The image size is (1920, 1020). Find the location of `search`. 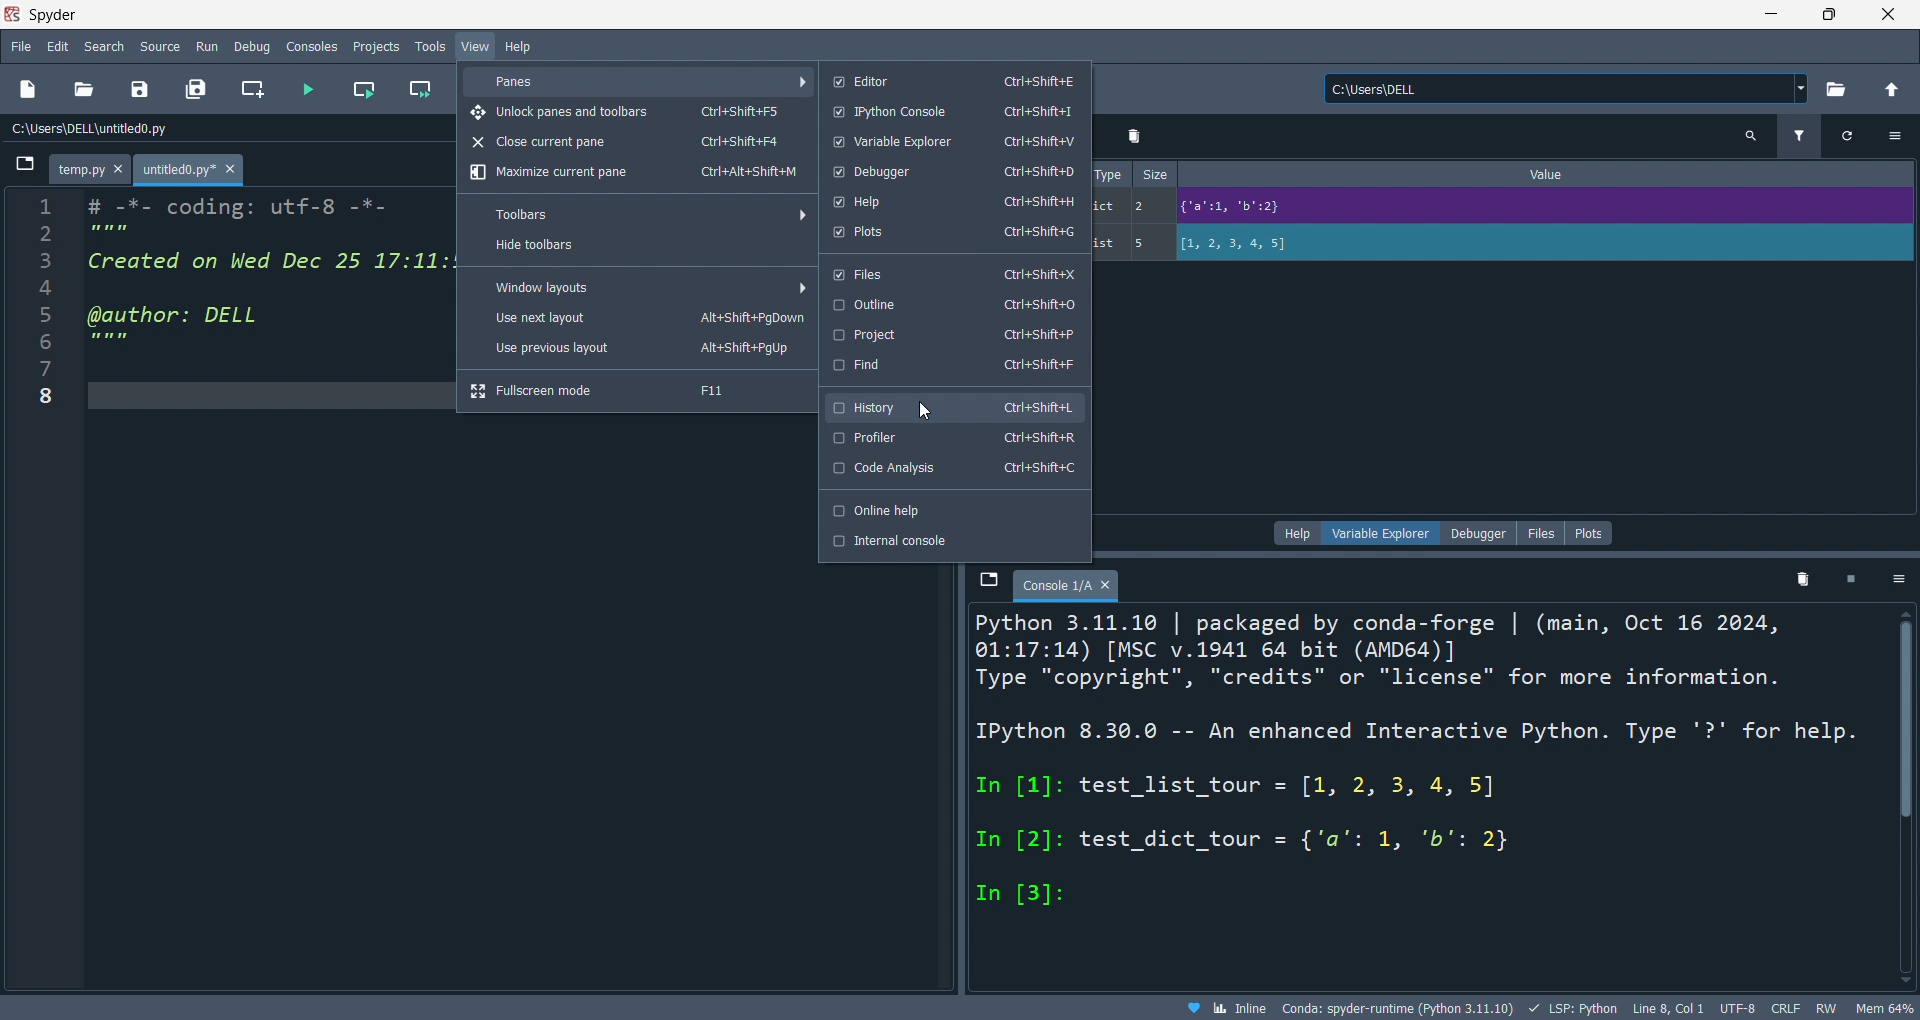

search is located at coordinates (1751, 137).